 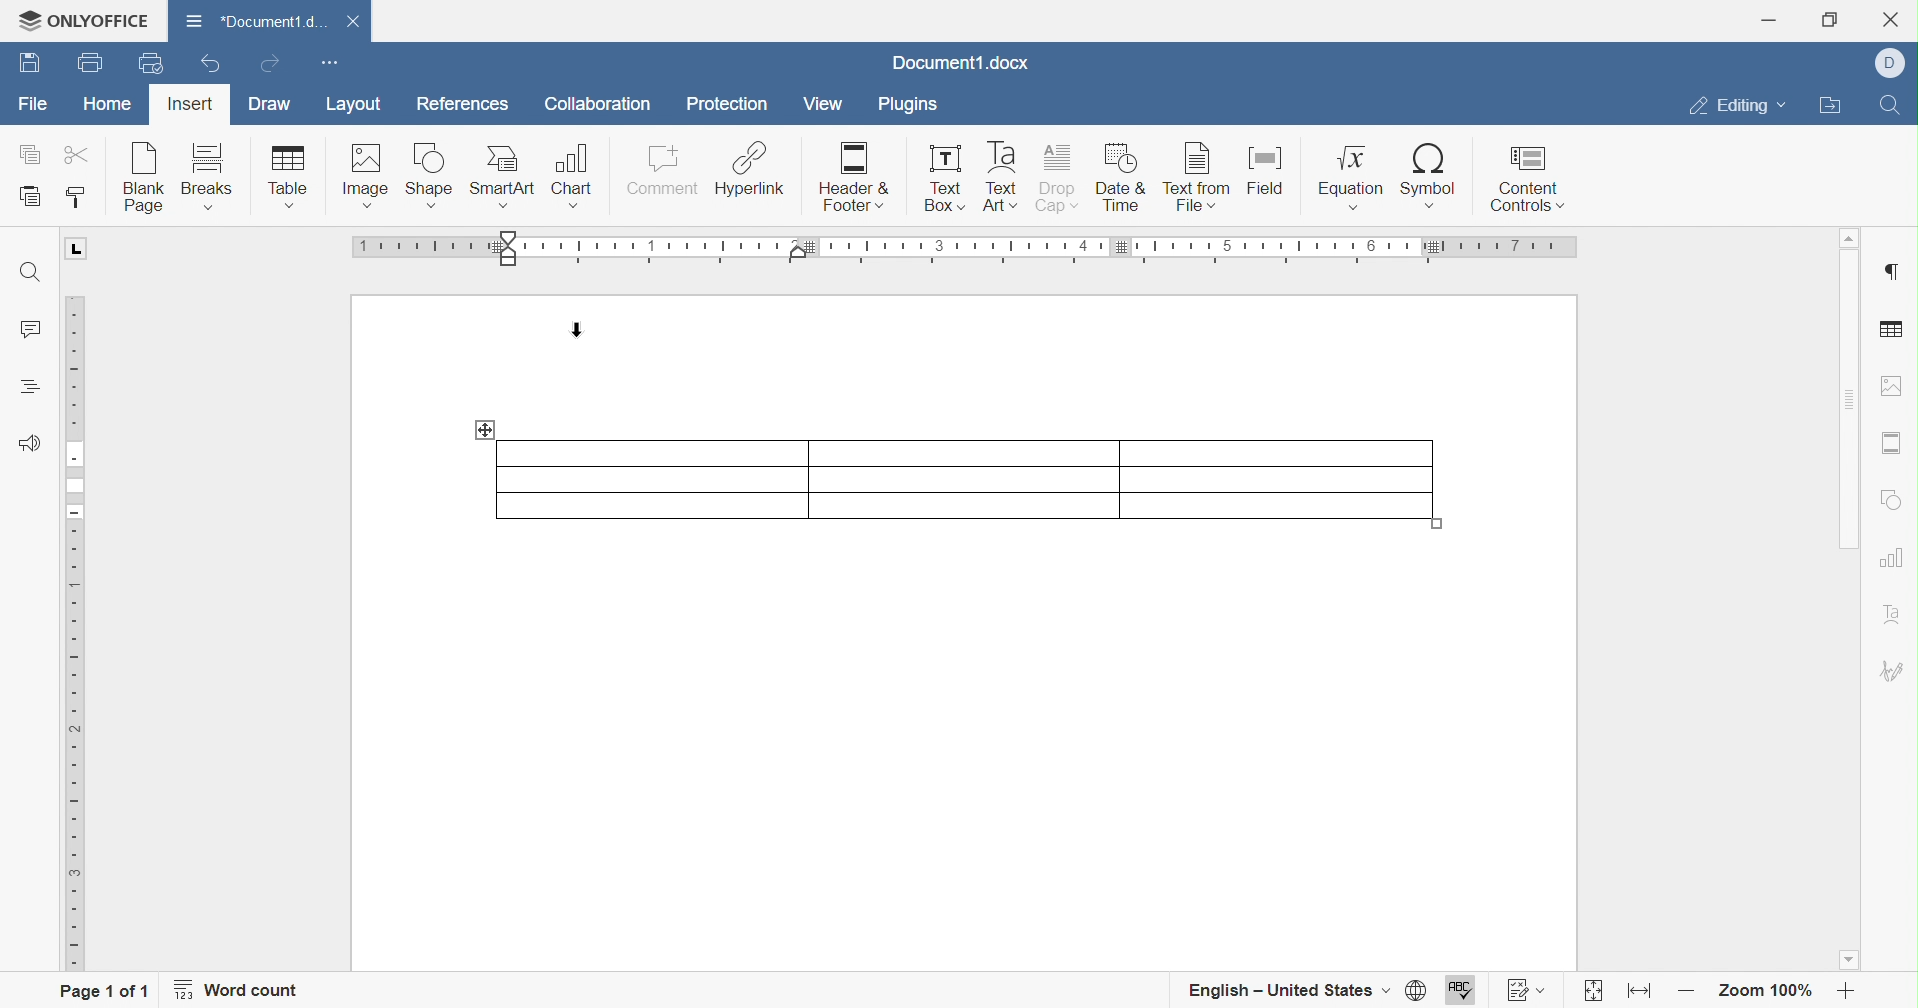 I want to click on Plugins, so click(x=914, y=102).